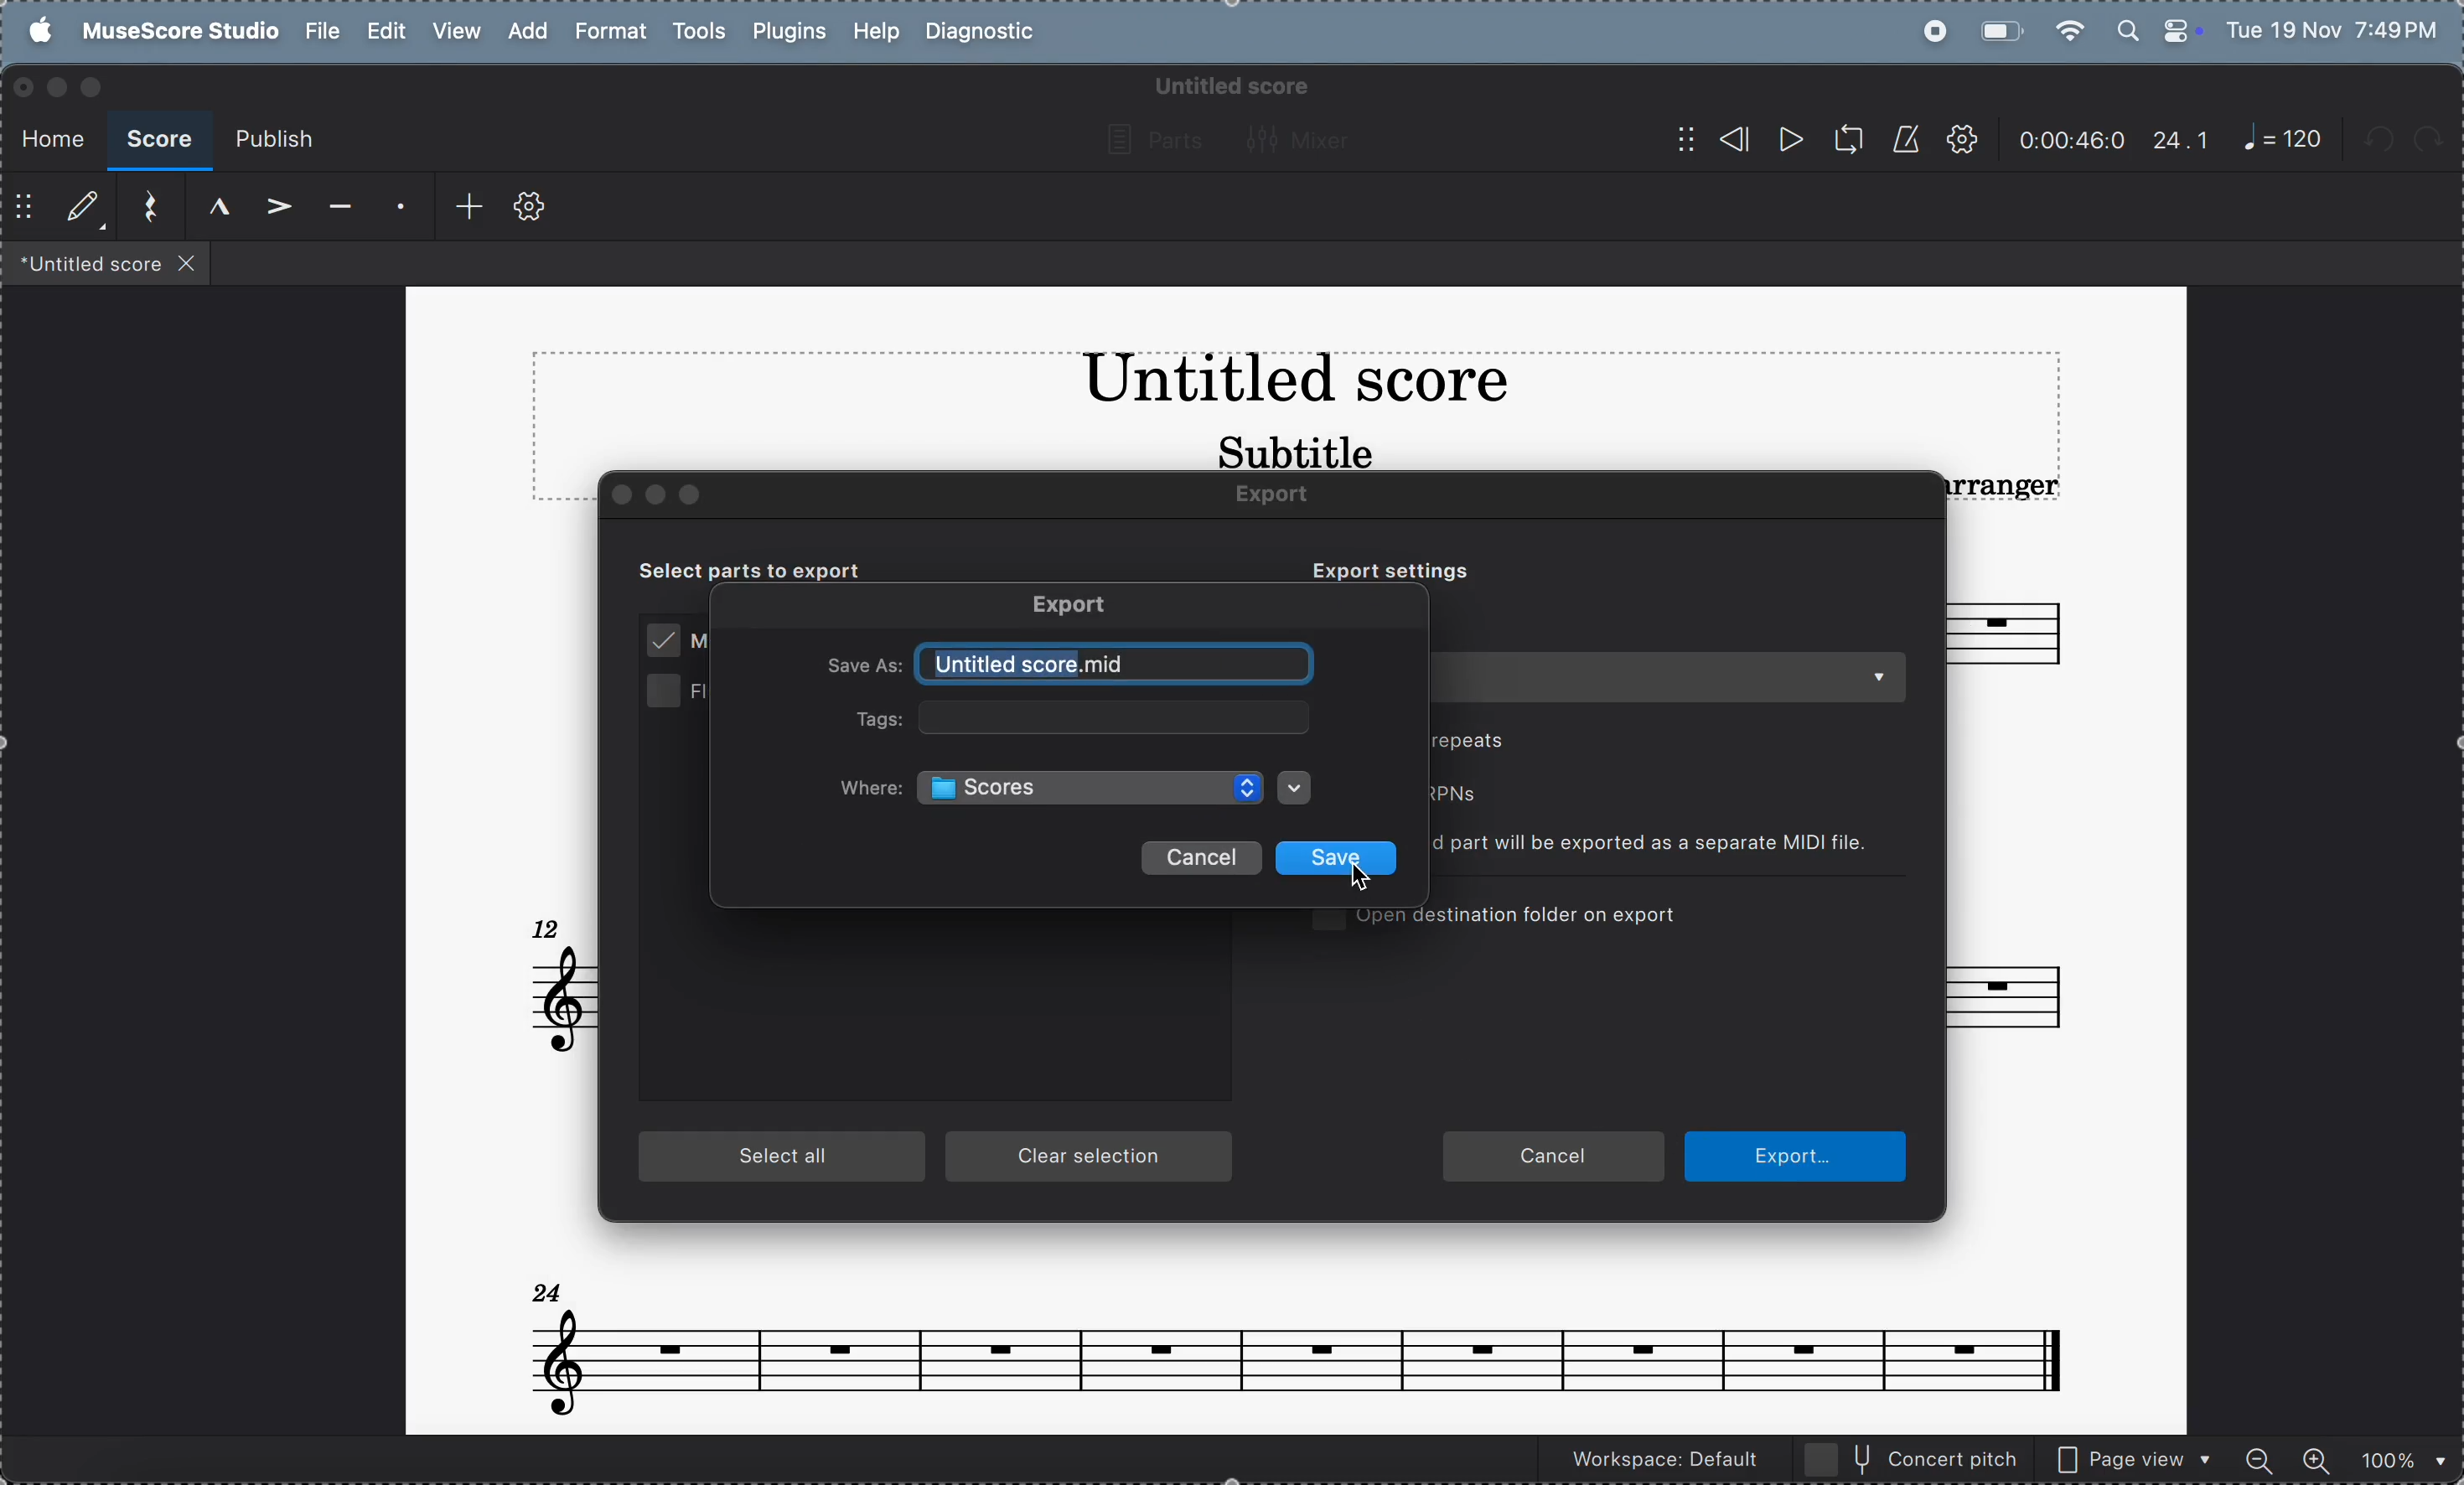  What do you see at coordinates (2072, 30) in the screenshot?
I see `wifi` at bounding box center [2072, 30].